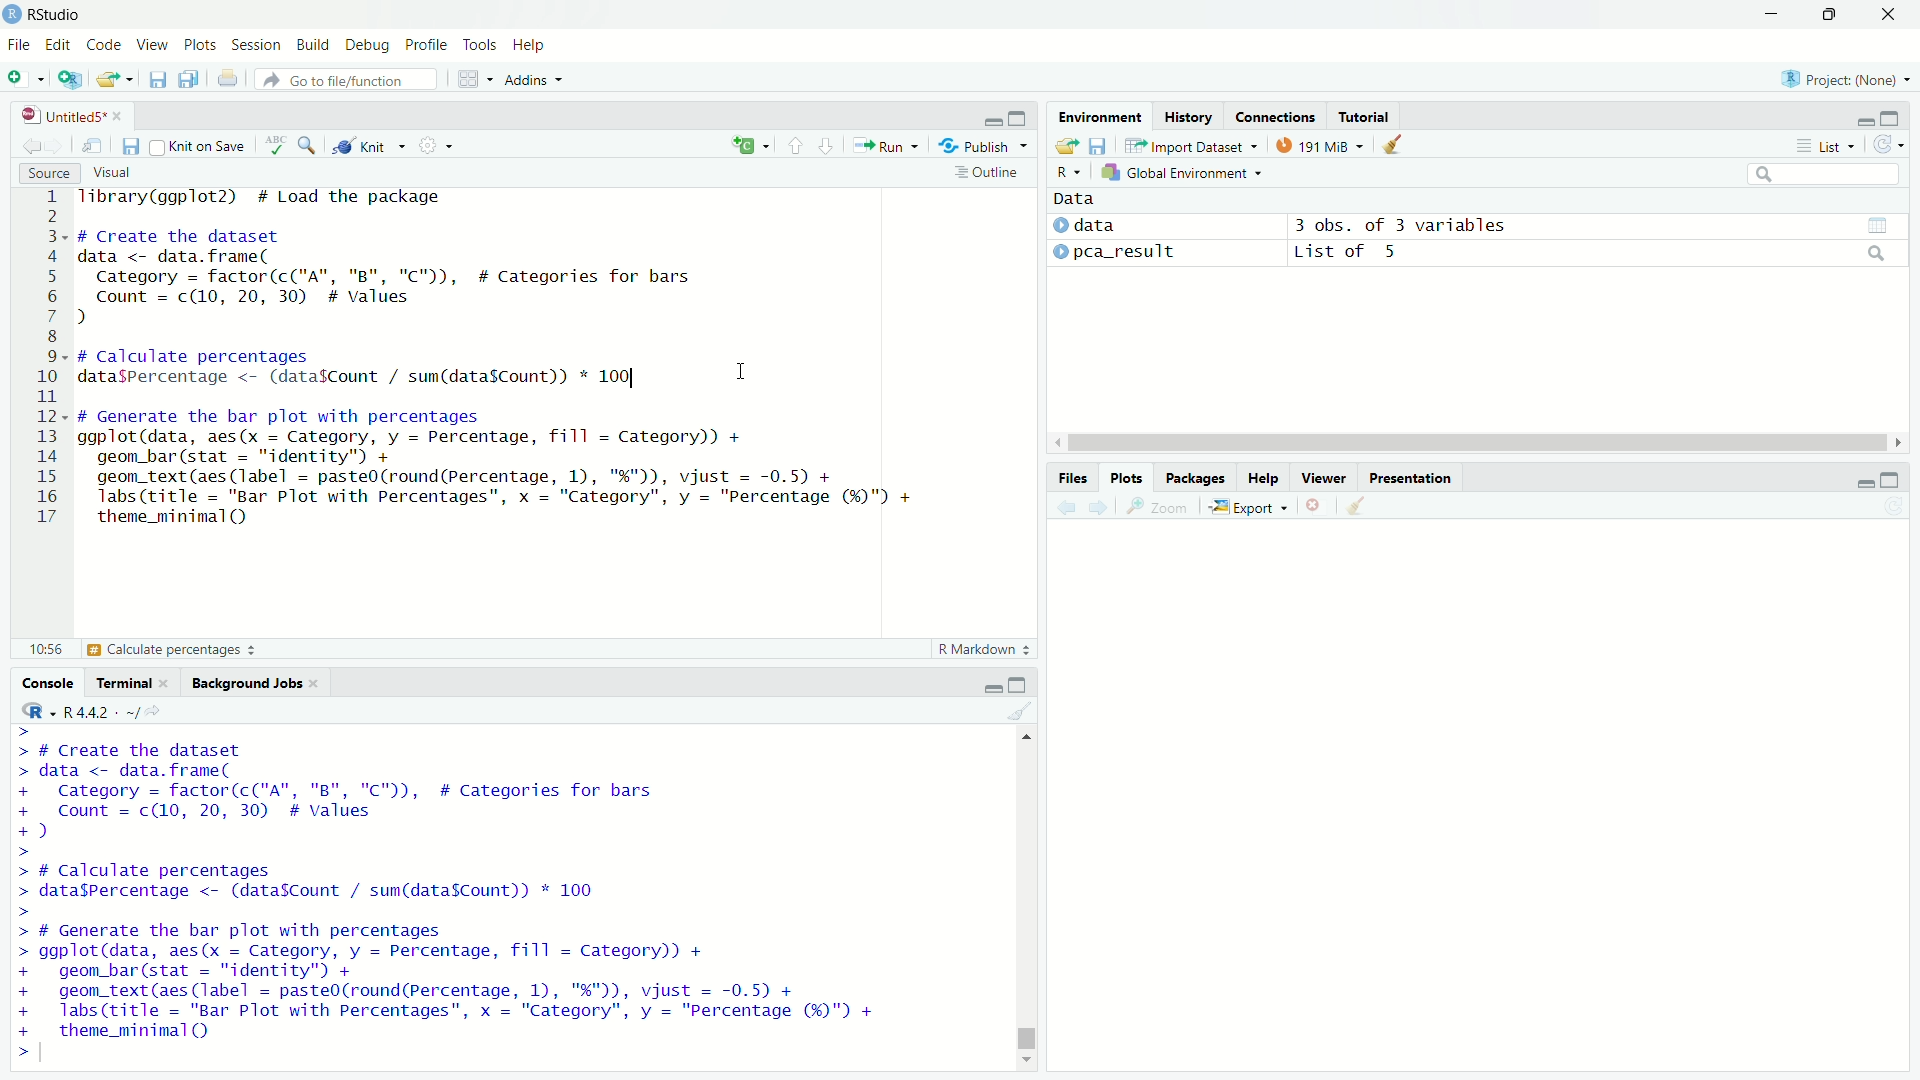 The image size is (1920, 1080). I want to click on 3 obs. of 3 variables, so click(1597, 225).